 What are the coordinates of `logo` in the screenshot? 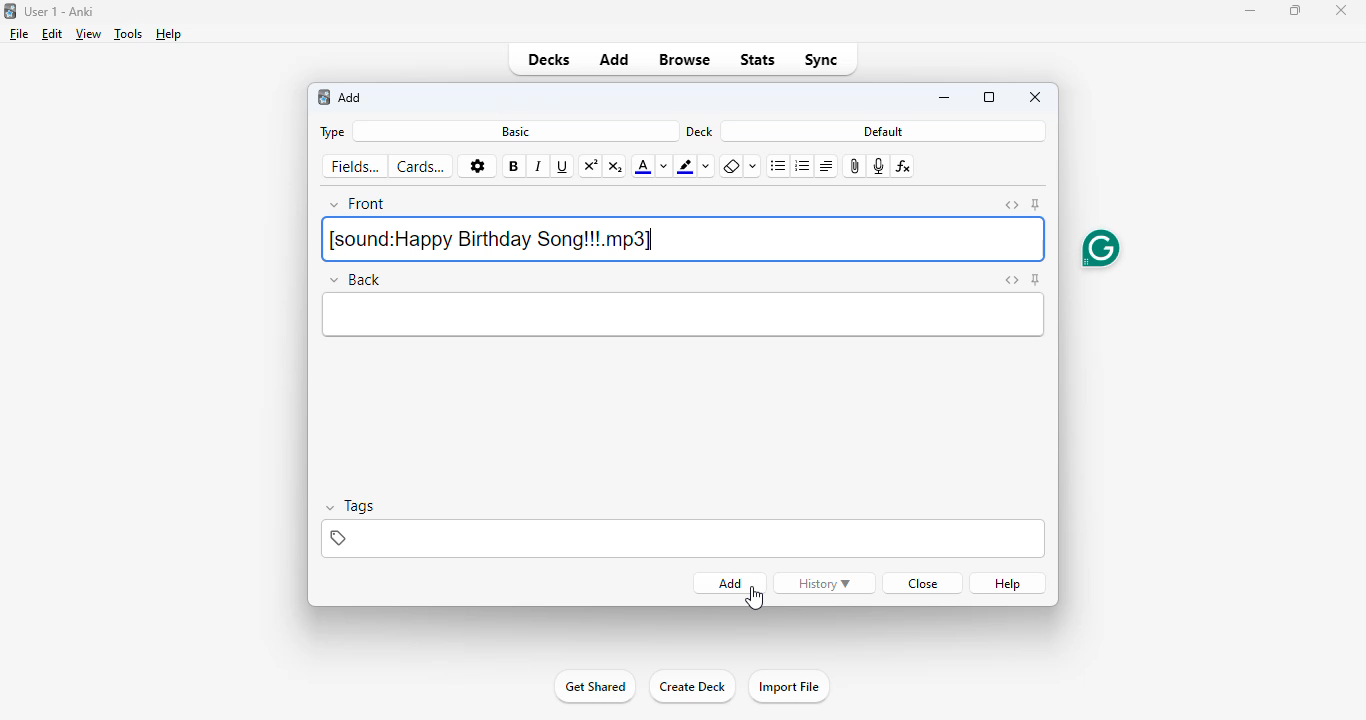 It's located at (9, 11).